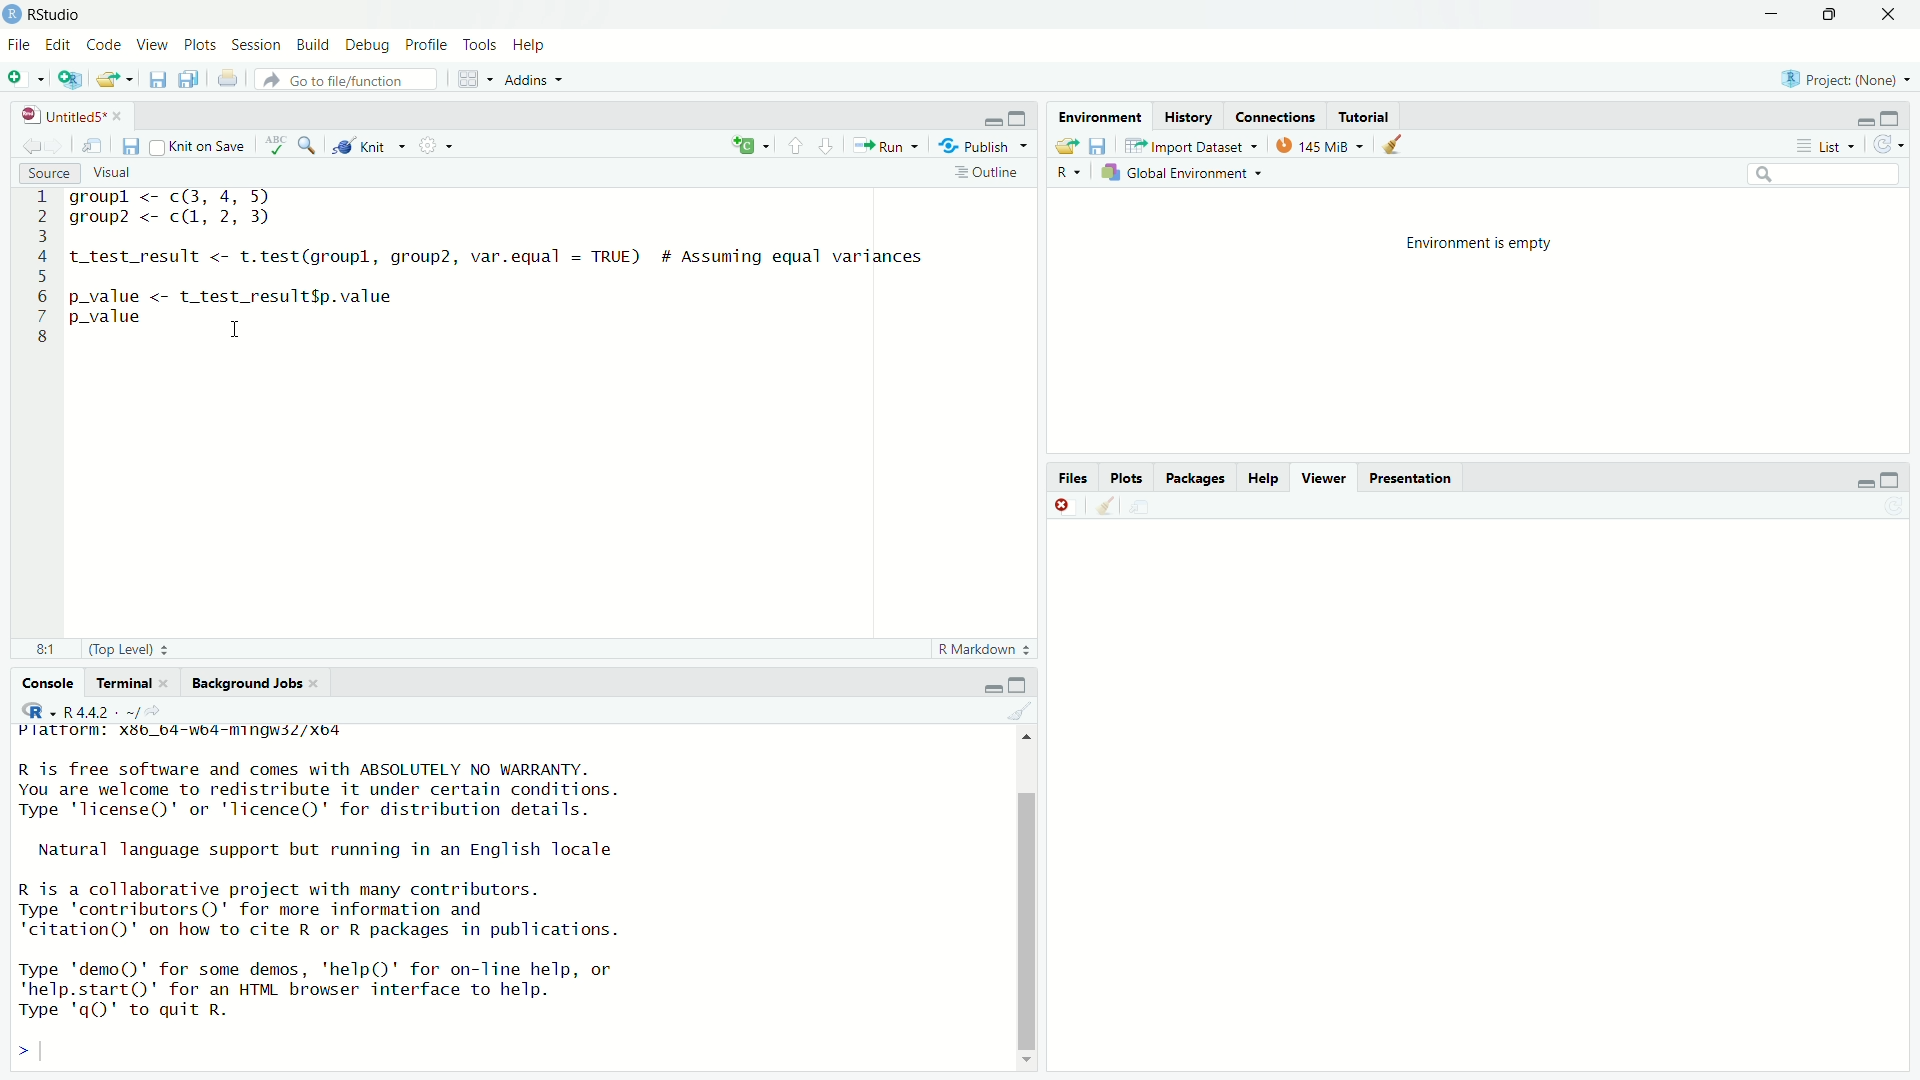  What do you see at coordinates (151, 40) in the screenshot?
I see `View` at bounding box center [151, 40].